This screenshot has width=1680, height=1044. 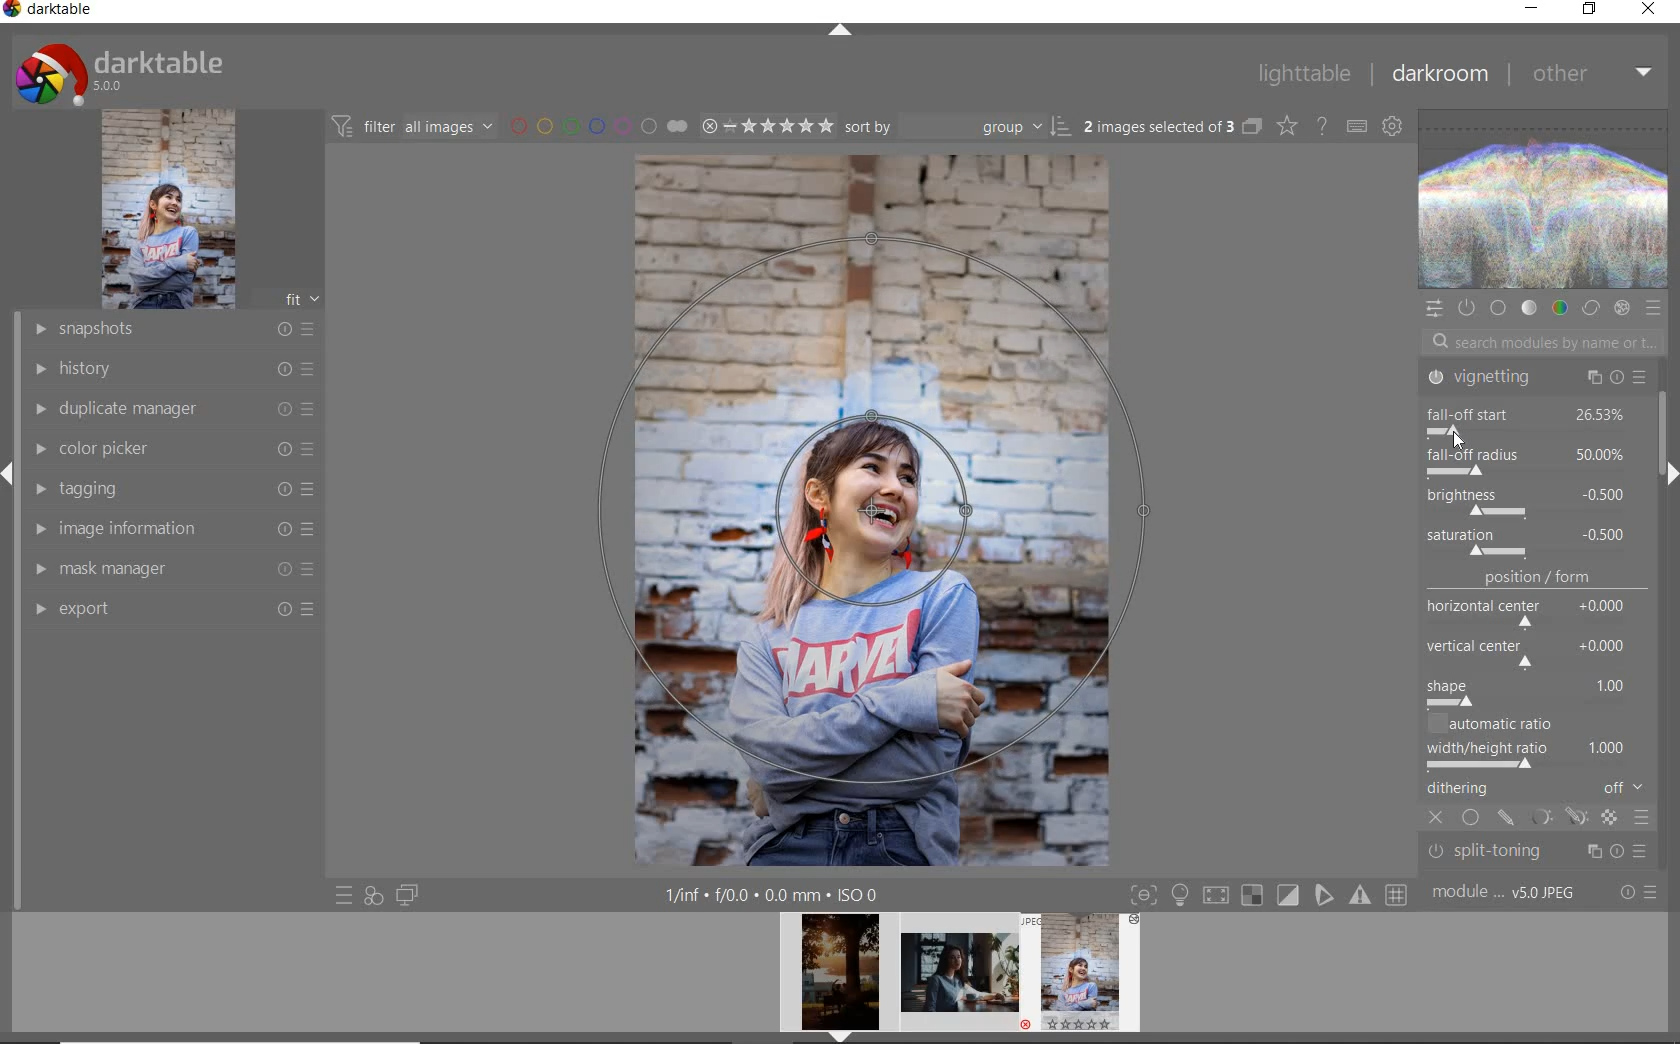 What do you see at coordinates (1356, 126) in the screenshot?
I see `DEFINE KEYBOARD SHORTCUTS` at bounding box center [1356, 126].